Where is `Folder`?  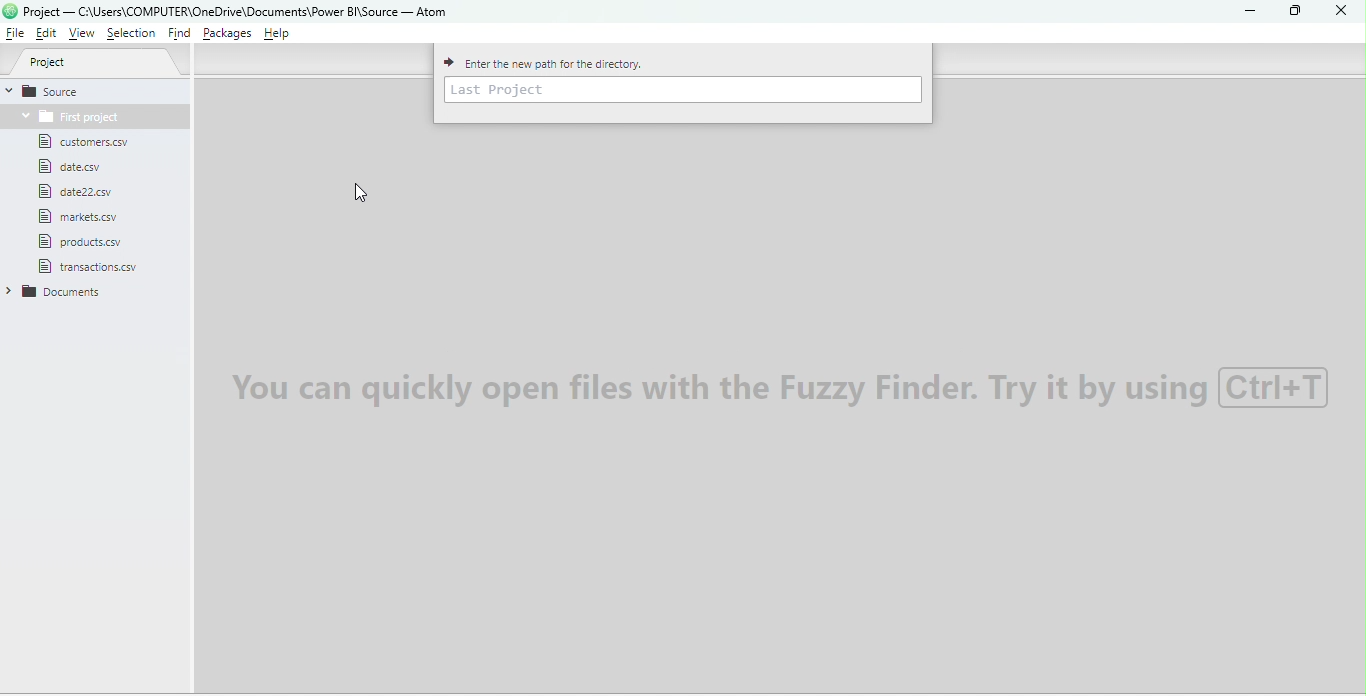 Folder is located at coordinates (67, 116).